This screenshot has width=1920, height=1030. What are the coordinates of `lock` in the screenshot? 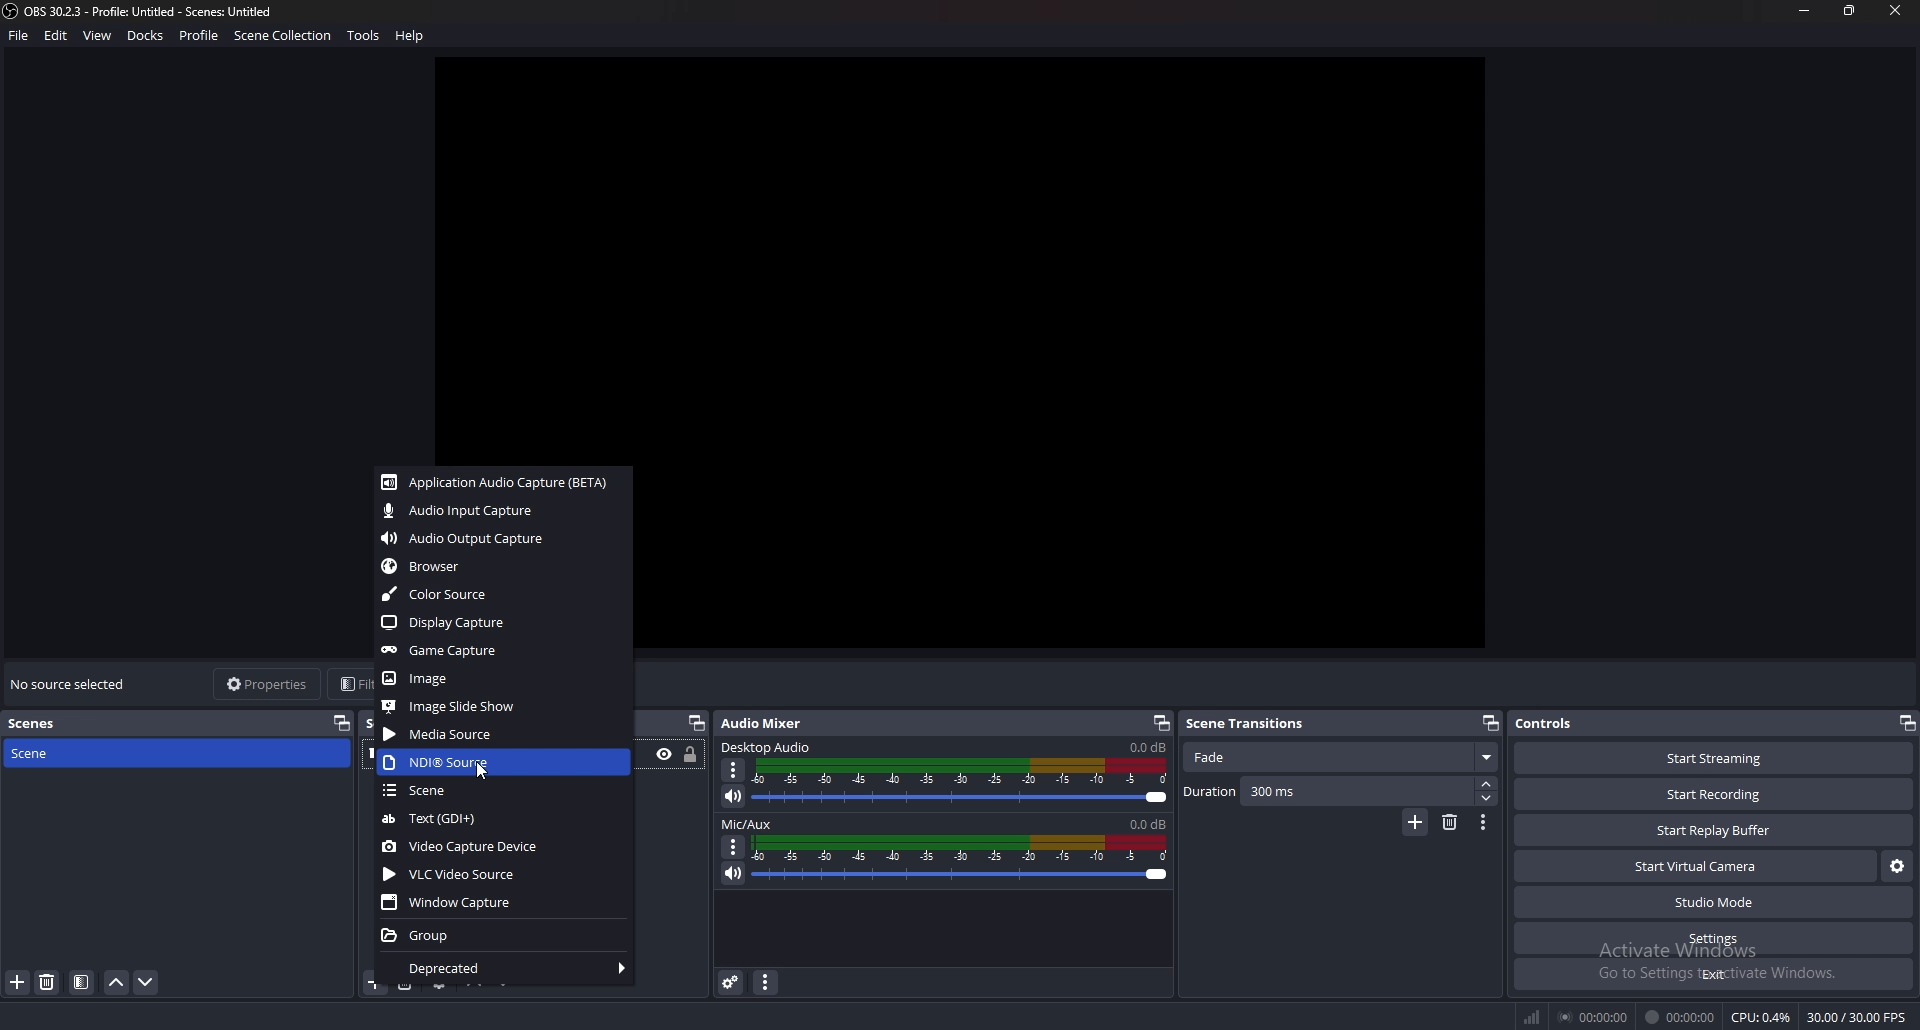 It's located at (691, 755).